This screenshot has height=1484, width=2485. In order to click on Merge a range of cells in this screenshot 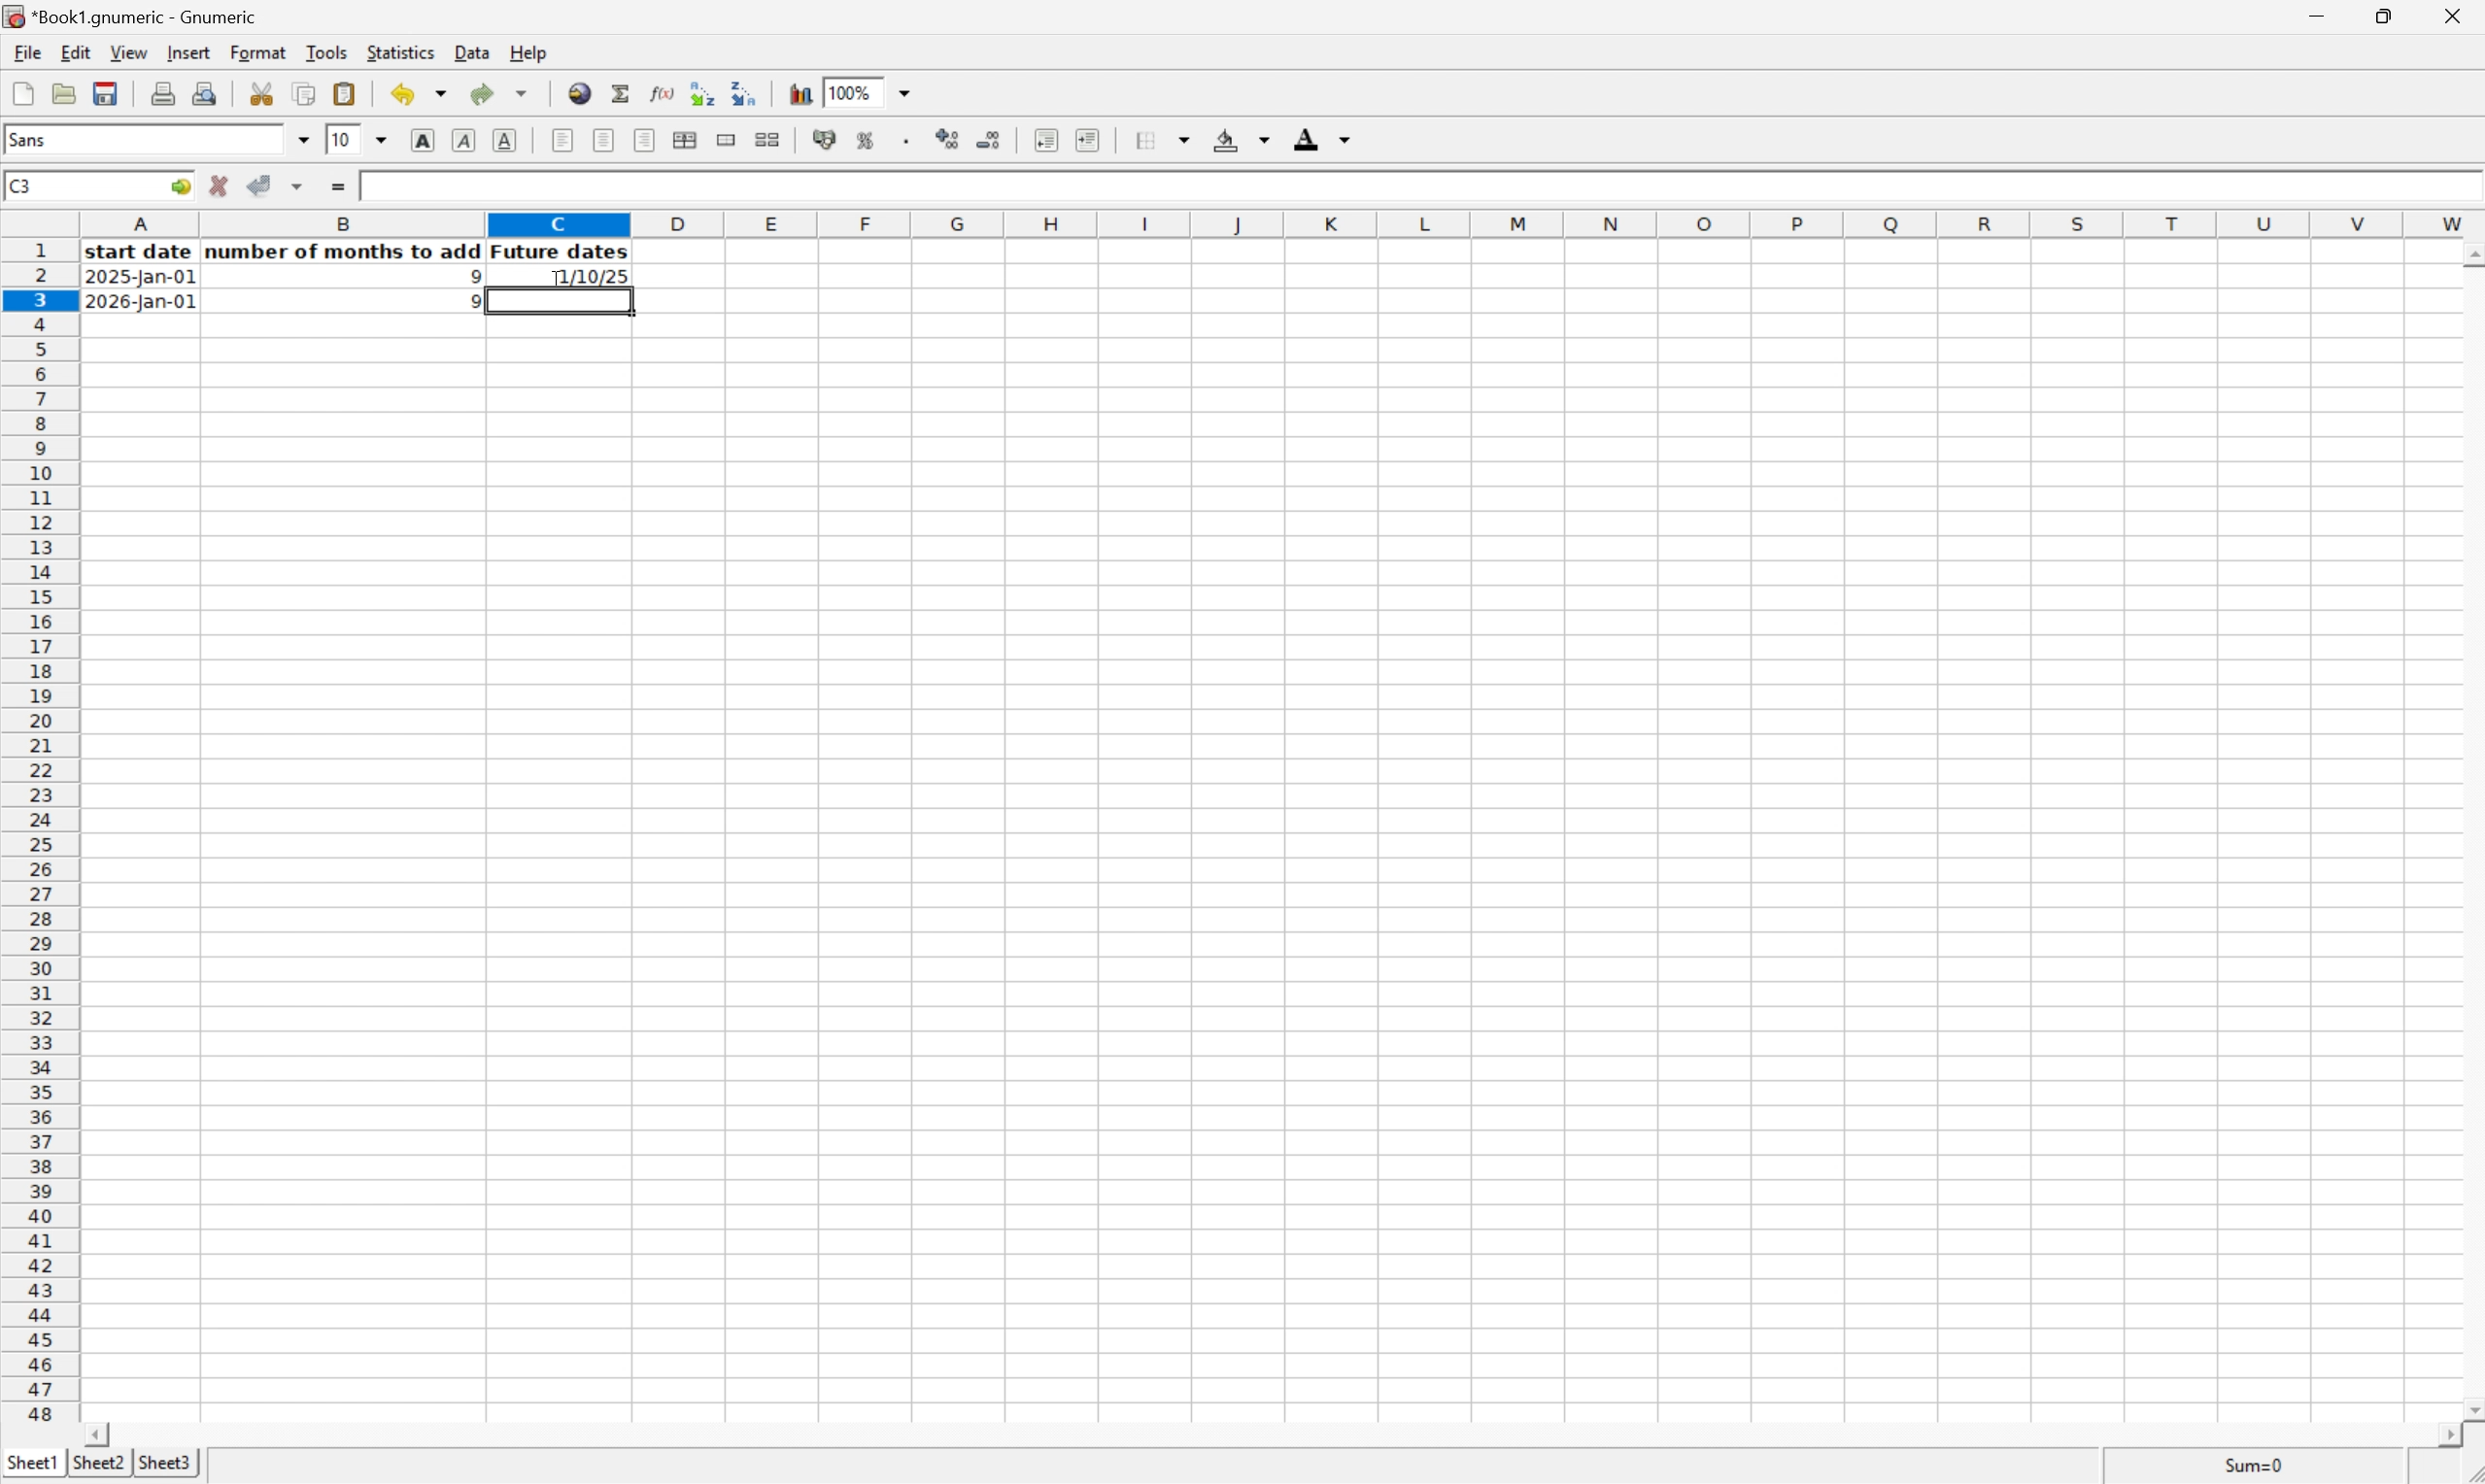, I will do `click(722, 138)`.